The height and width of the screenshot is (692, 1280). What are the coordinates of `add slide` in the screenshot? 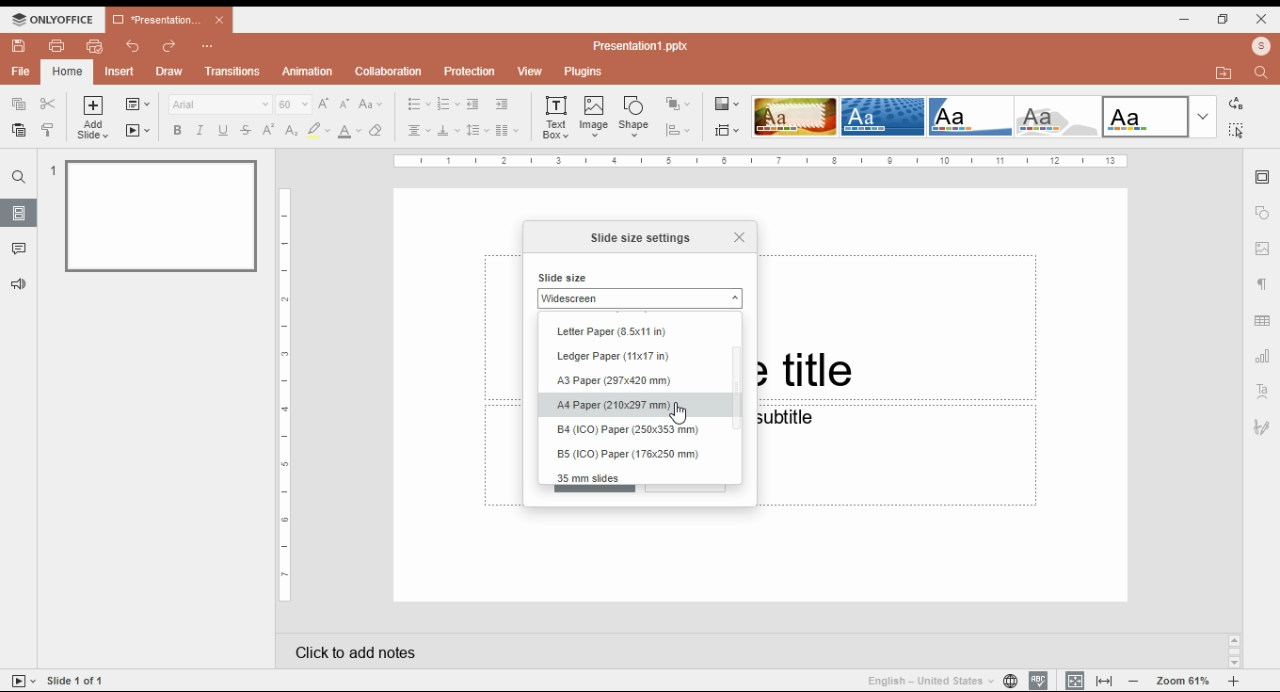 It's located at (95, 118).